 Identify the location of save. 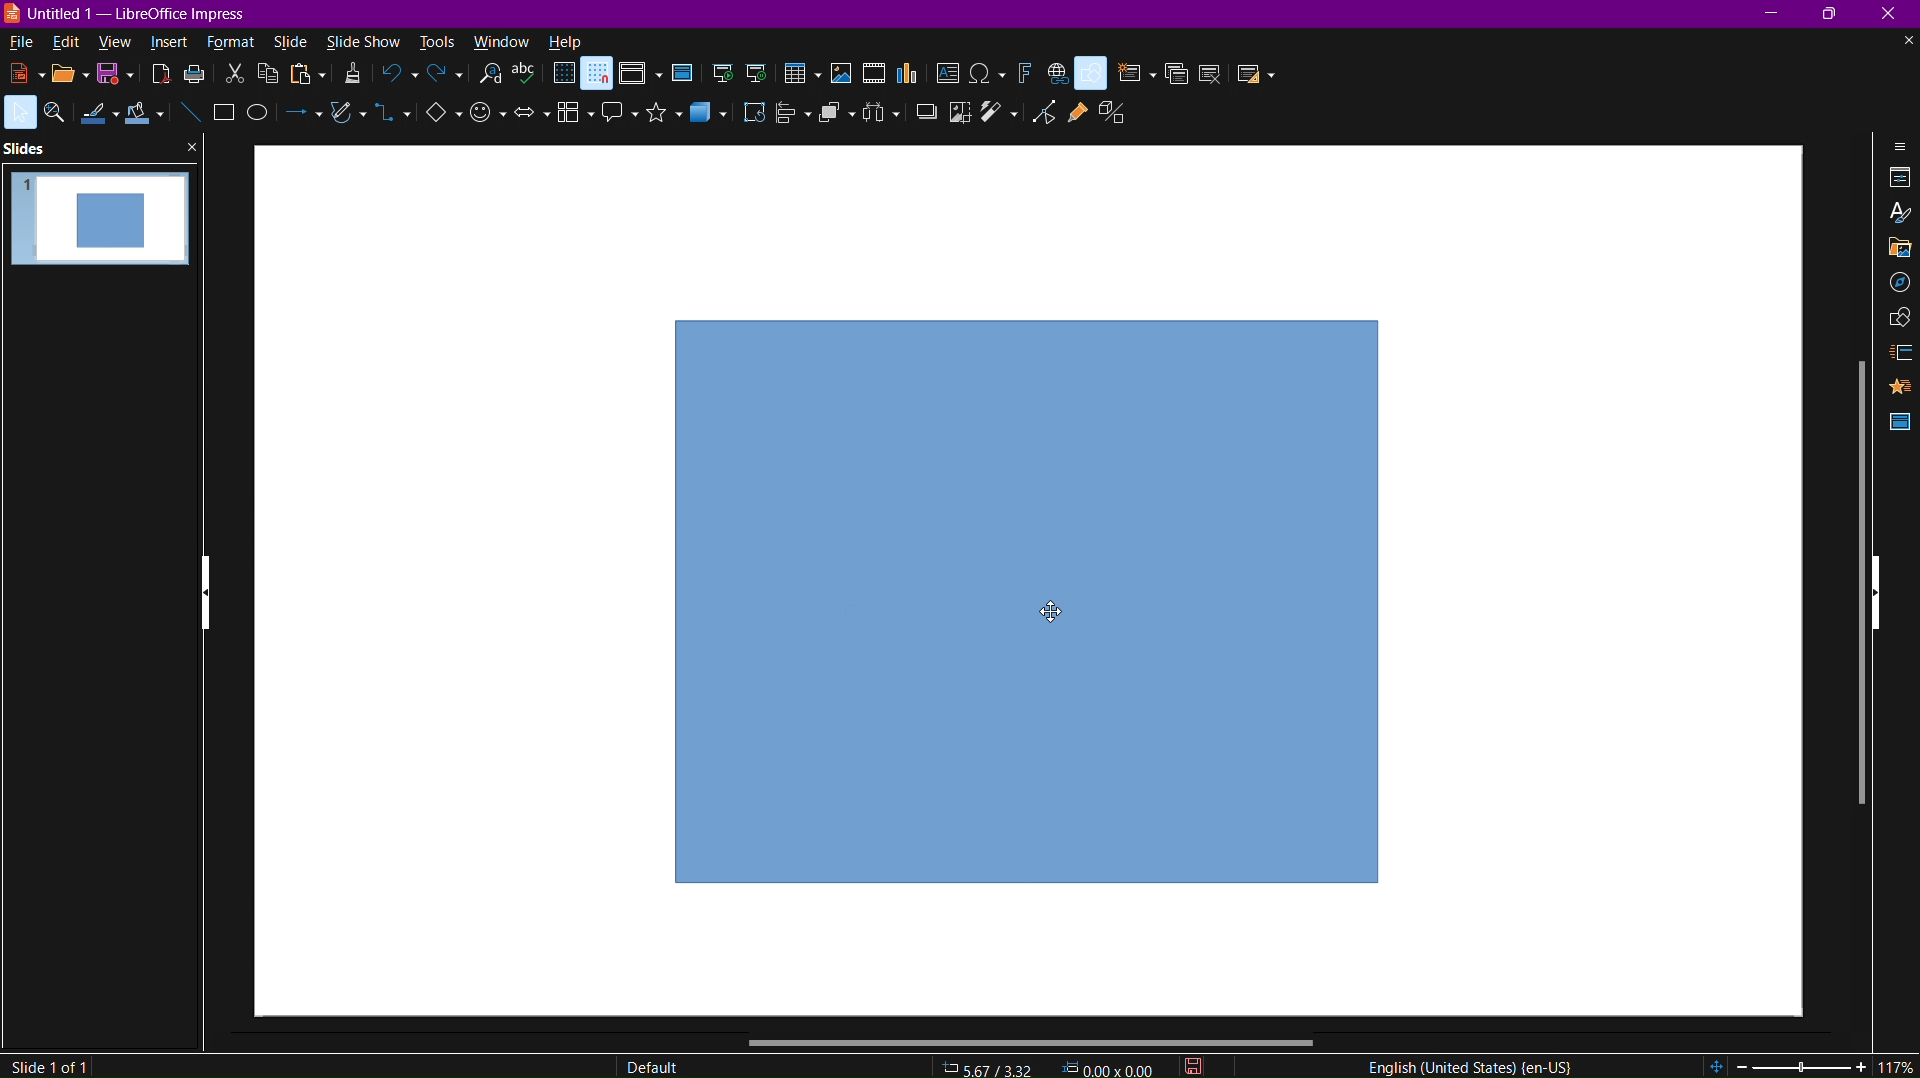
(118, 79).